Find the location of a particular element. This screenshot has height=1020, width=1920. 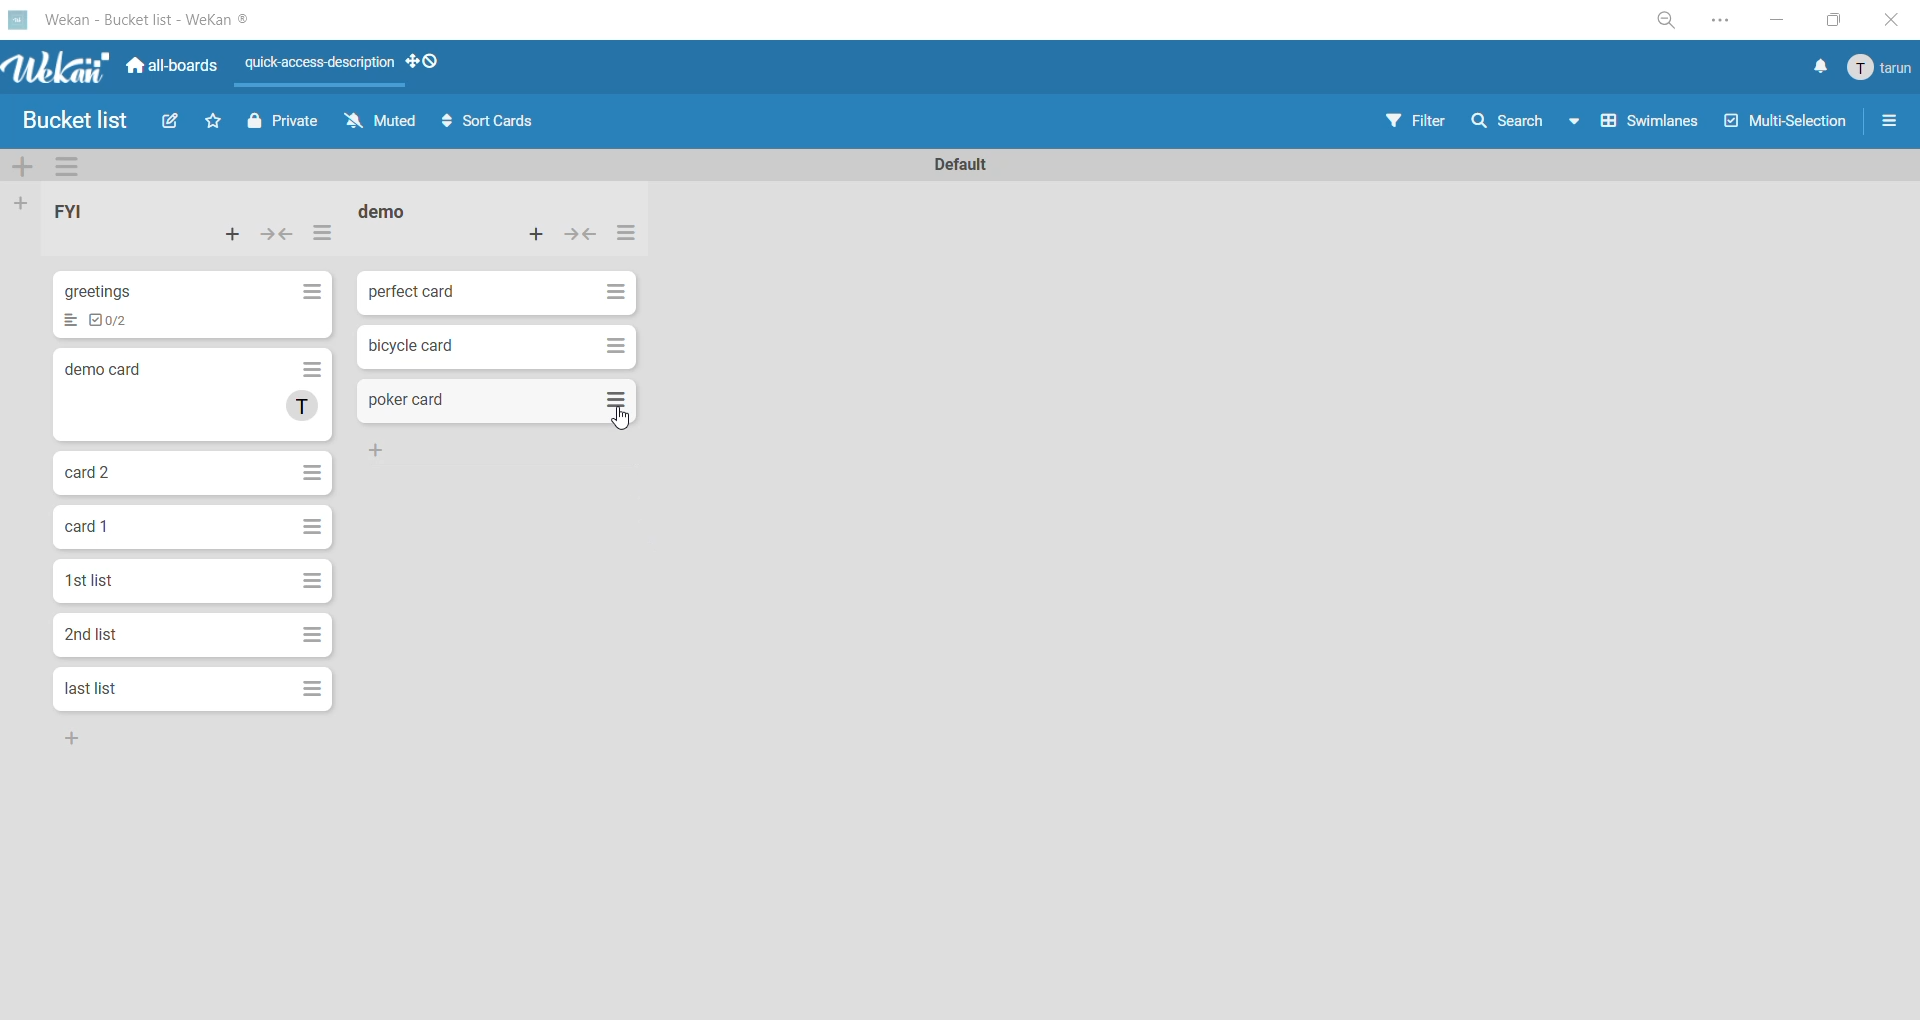

muted is located at coordinates (383, 125).